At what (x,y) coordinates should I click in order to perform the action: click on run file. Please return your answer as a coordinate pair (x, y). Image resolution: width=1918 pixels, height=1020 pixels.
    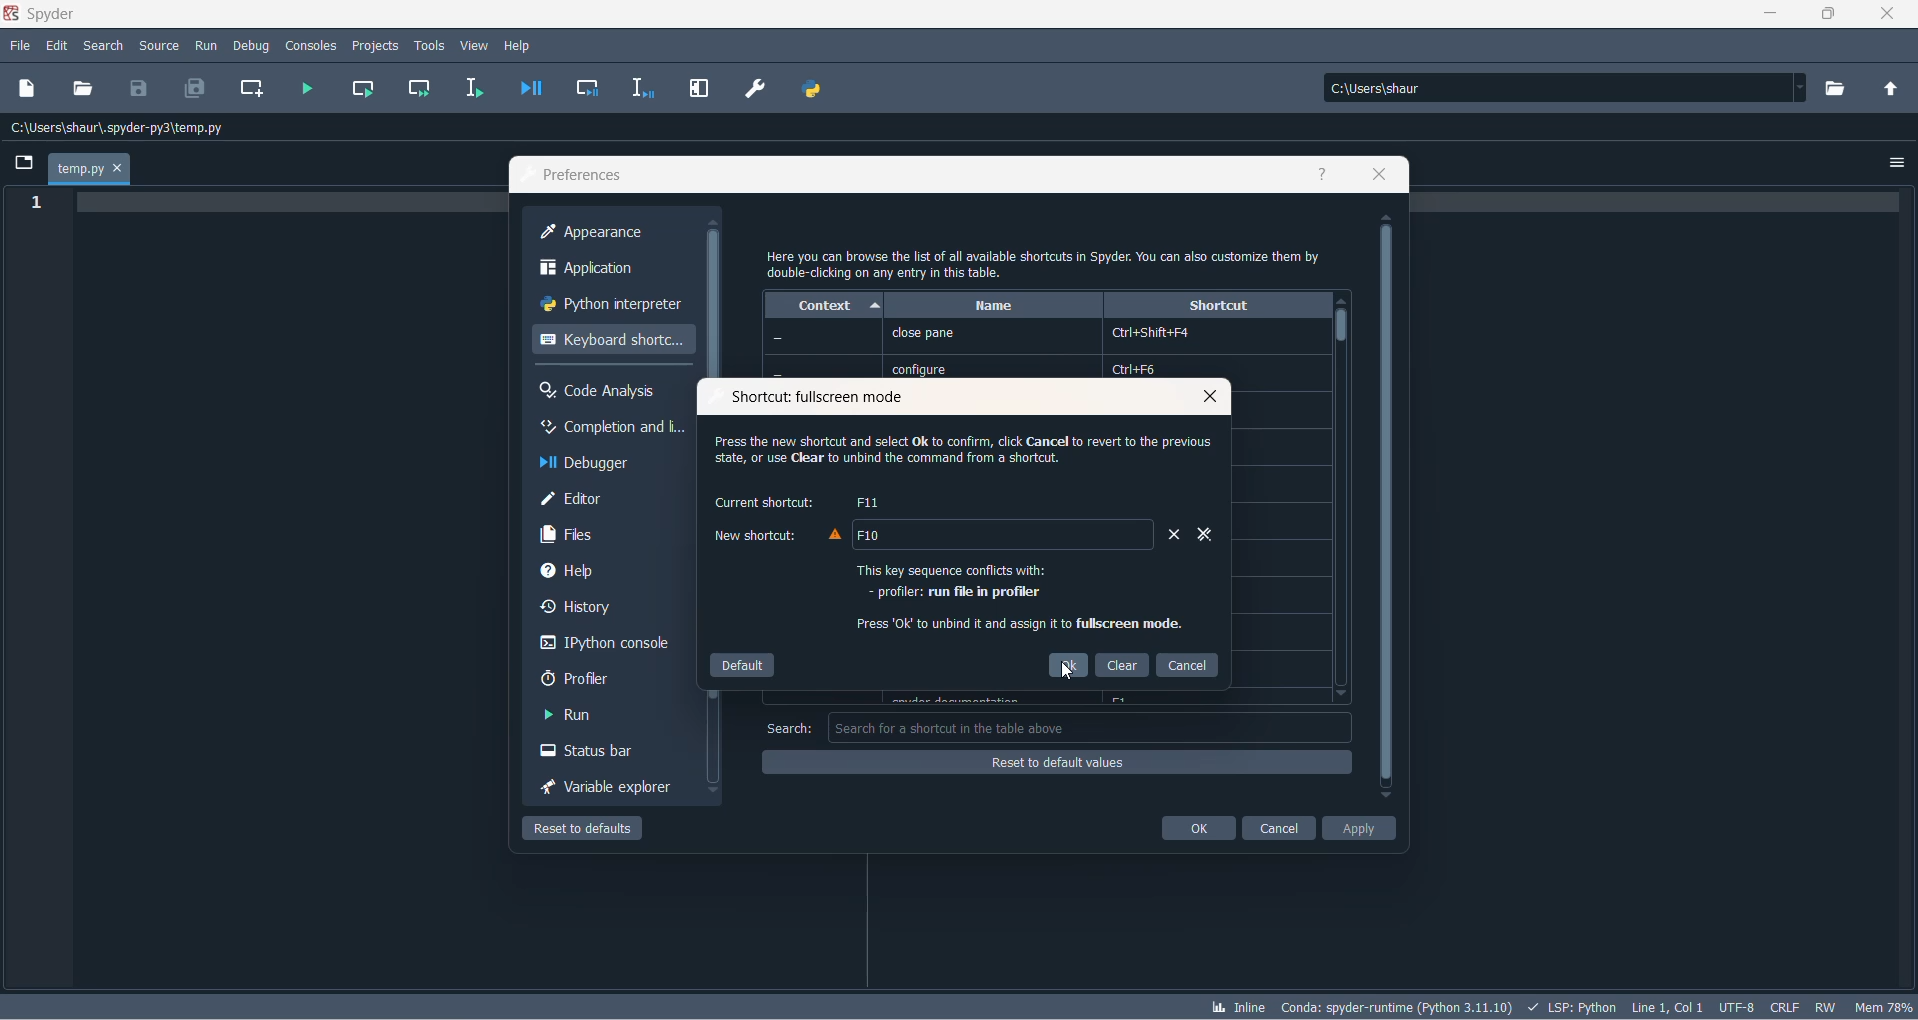
    Looking at the image, I should click on (308, 89).